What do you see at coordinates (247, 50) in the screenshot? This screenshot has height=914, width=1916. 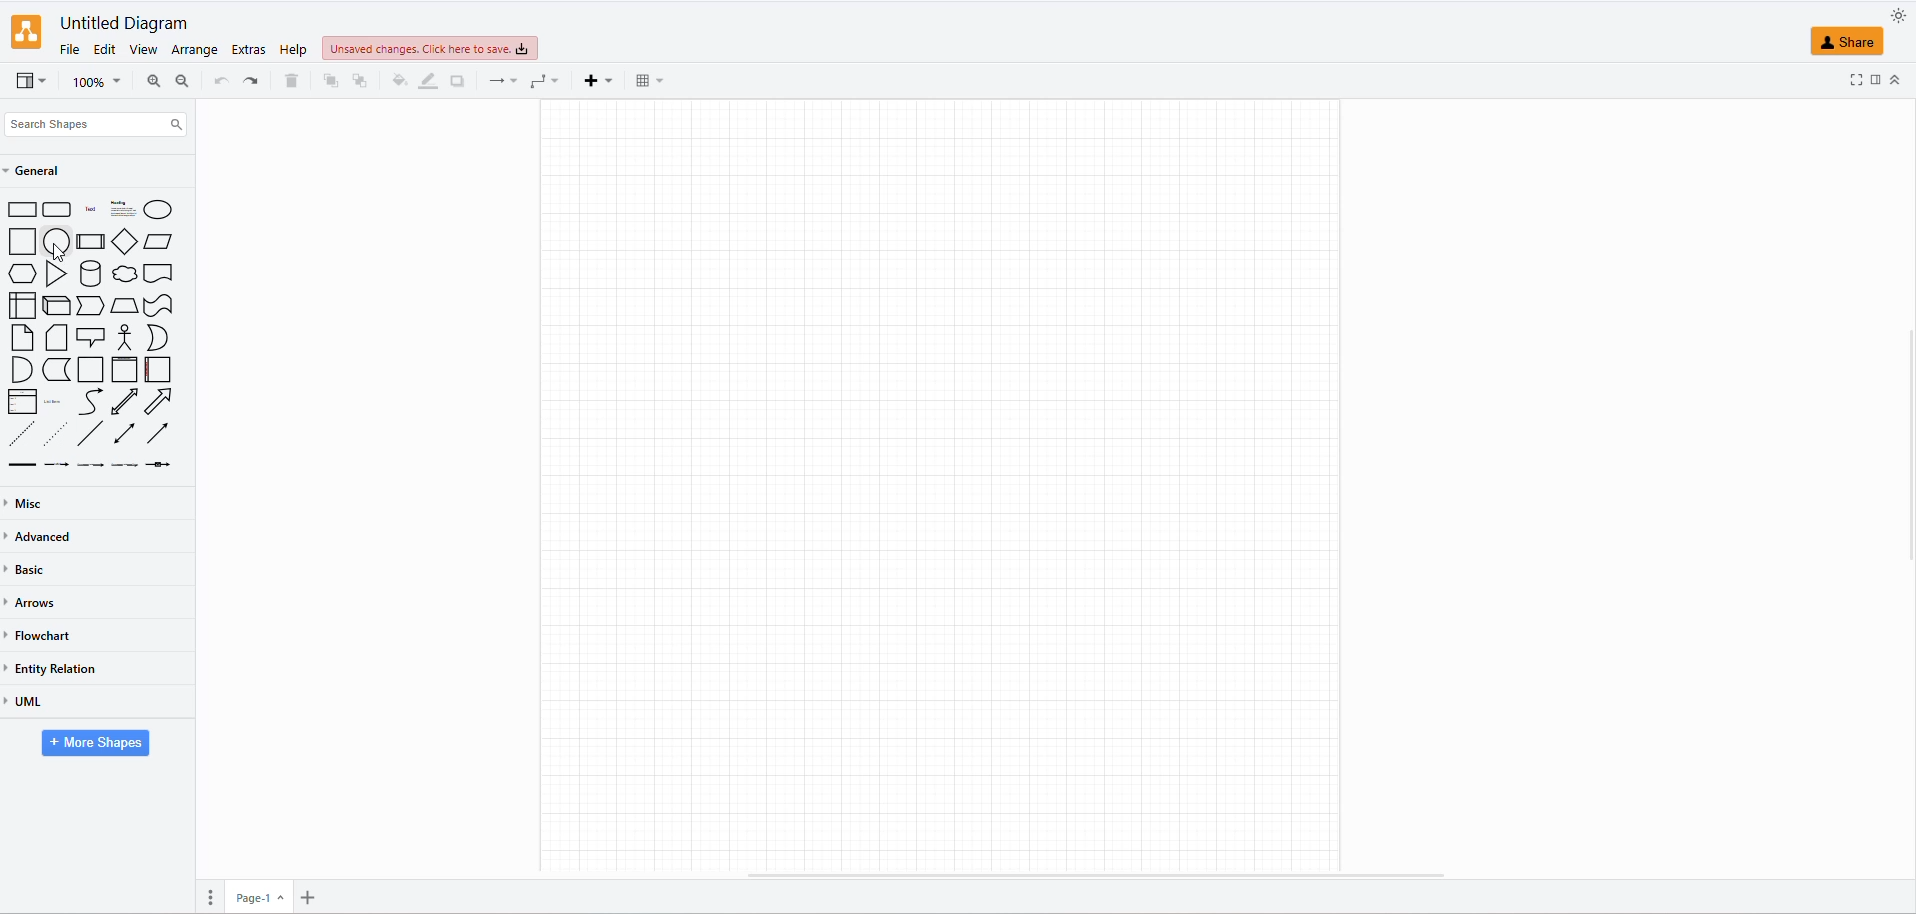 I see `EXTRAS` at bounding box center [247, 50].